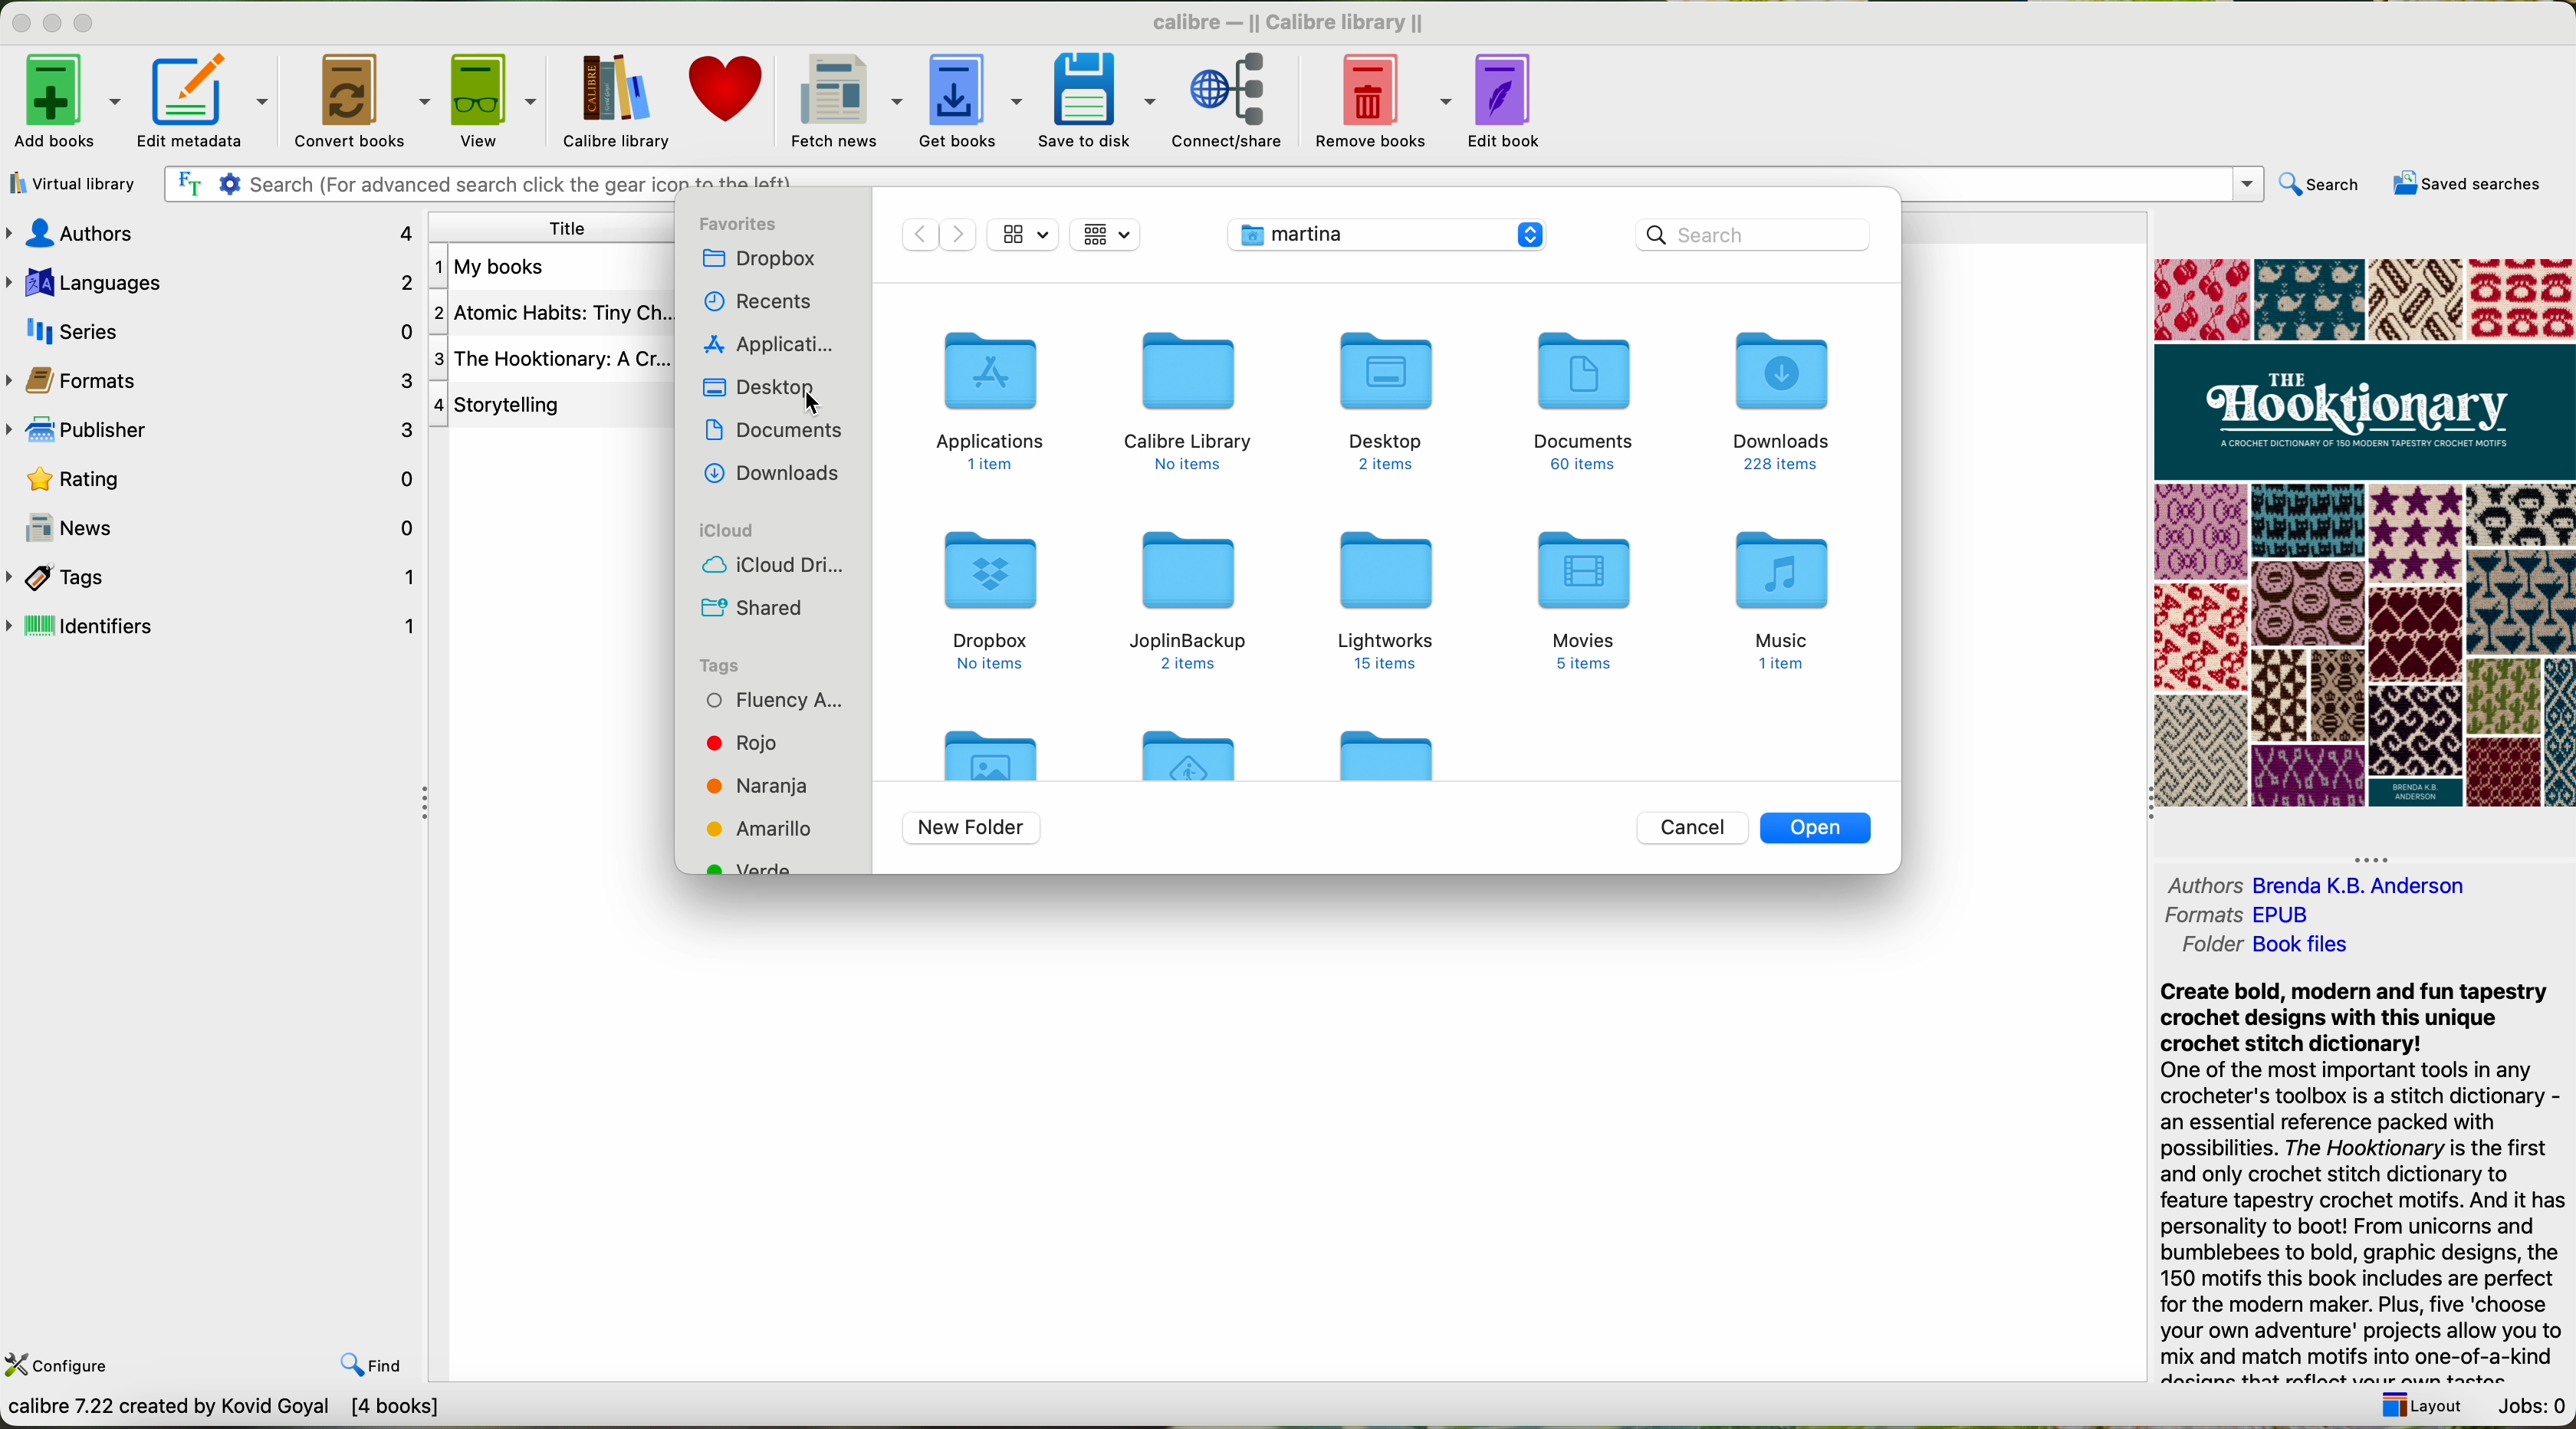 The height and width of the screenshot is (1429, 2576). I want to click on search, so click(2321, 186).